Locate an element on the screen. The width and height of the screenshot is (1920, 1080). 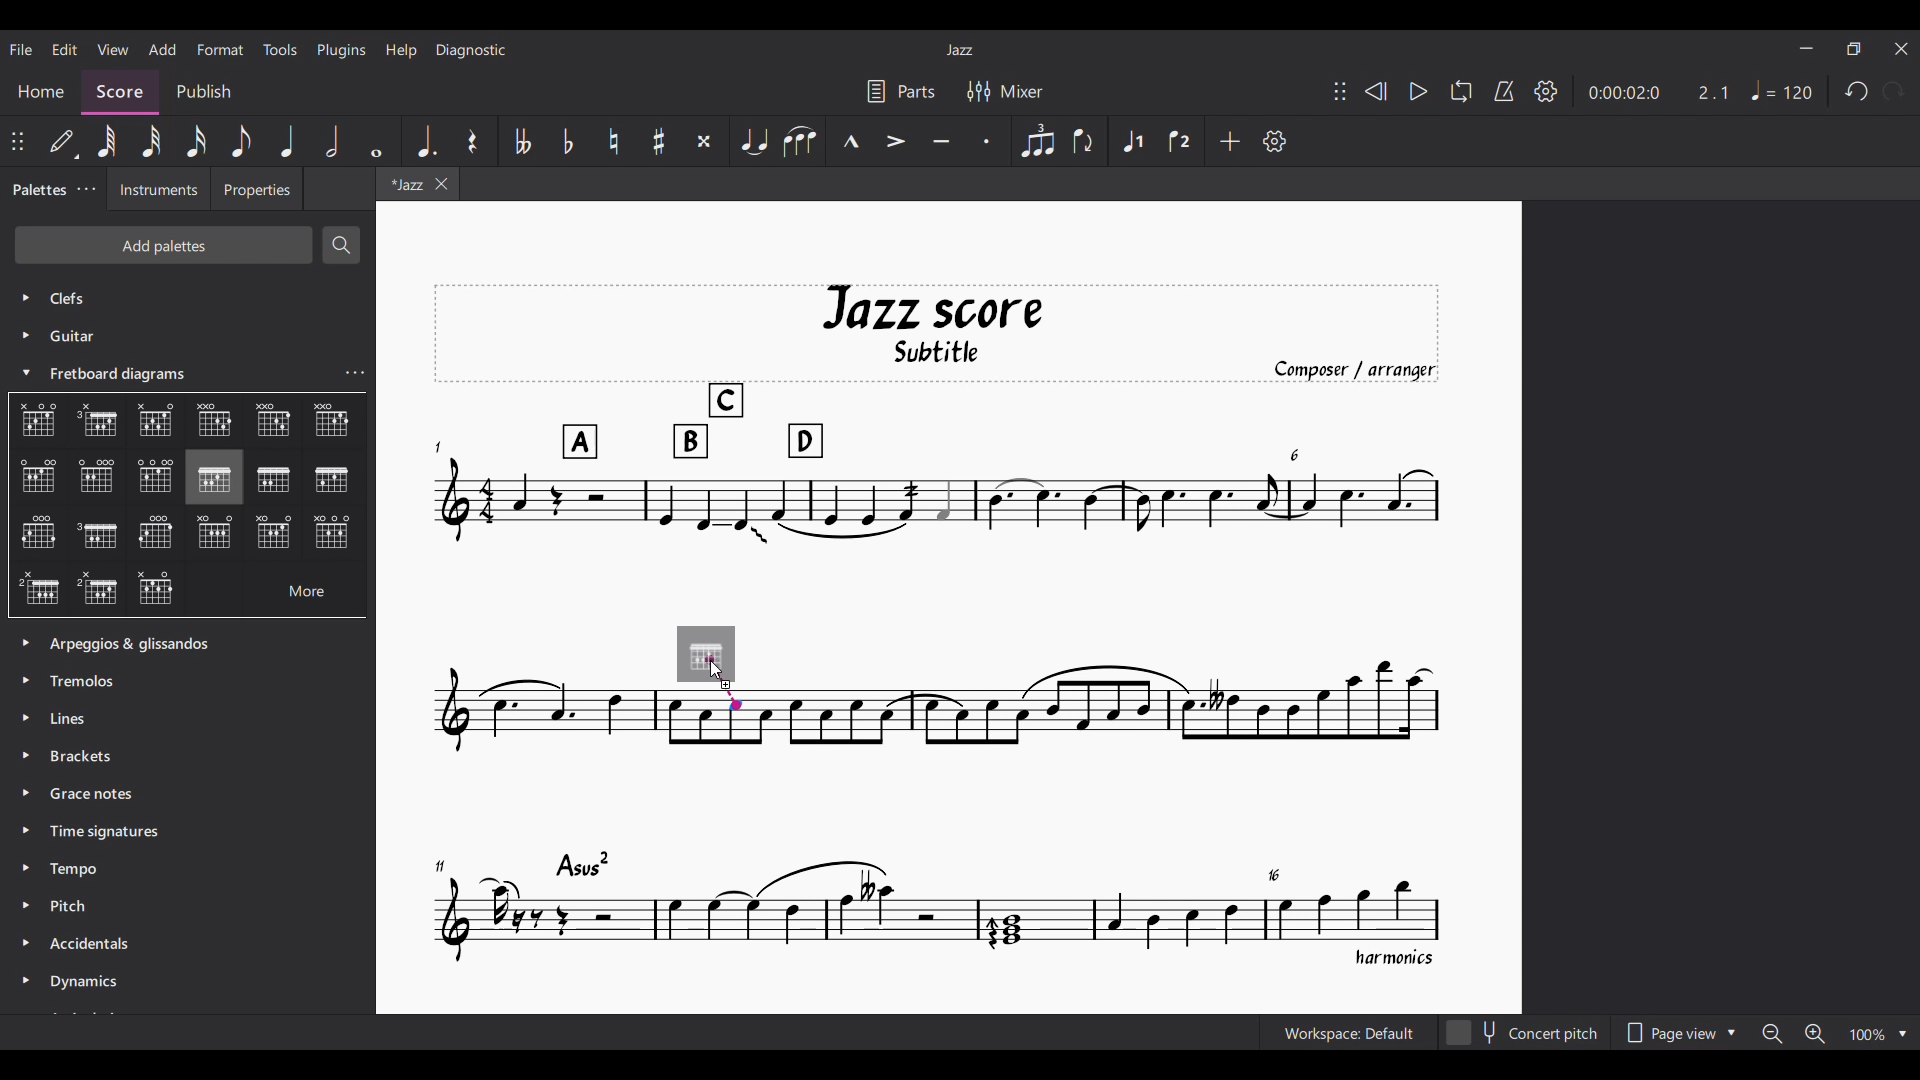
Toggle double sharp is located at coordinates (705, 141).